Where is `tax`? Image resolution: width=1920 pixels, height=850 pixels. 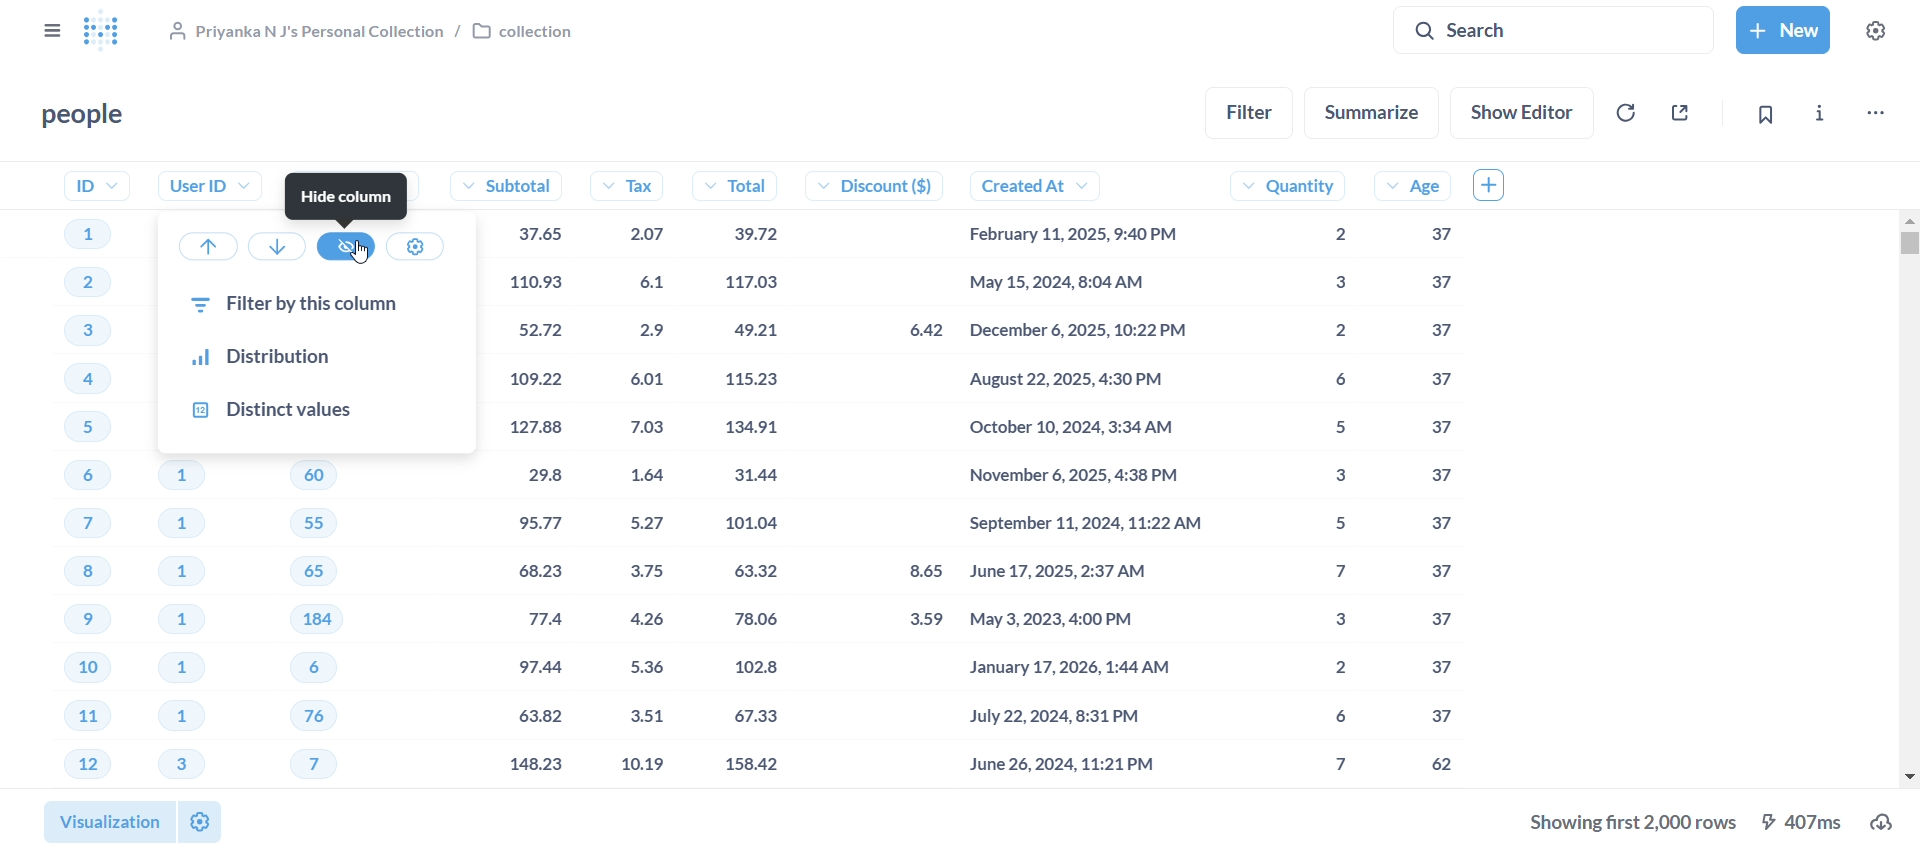 tax is located at coordinates (636, 475).